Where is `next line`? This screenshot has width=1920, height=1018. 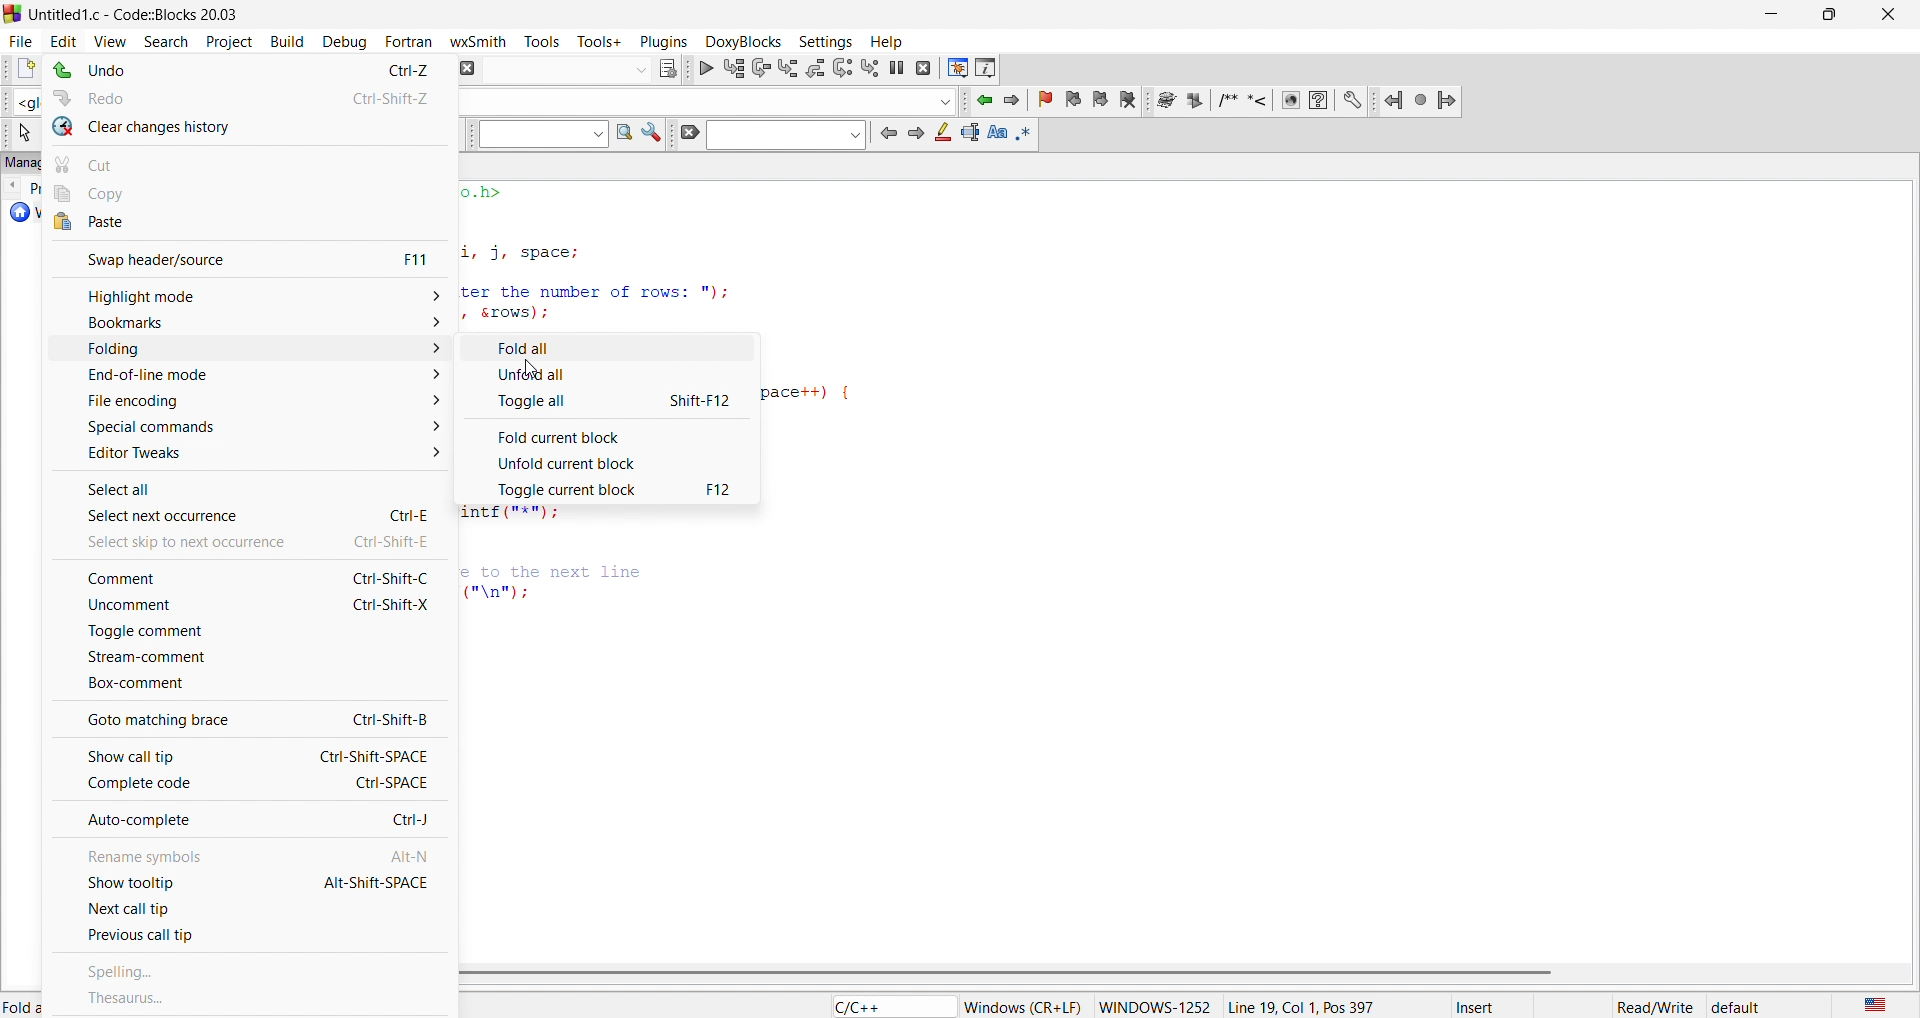 next line is located at coordinates (759, 70).